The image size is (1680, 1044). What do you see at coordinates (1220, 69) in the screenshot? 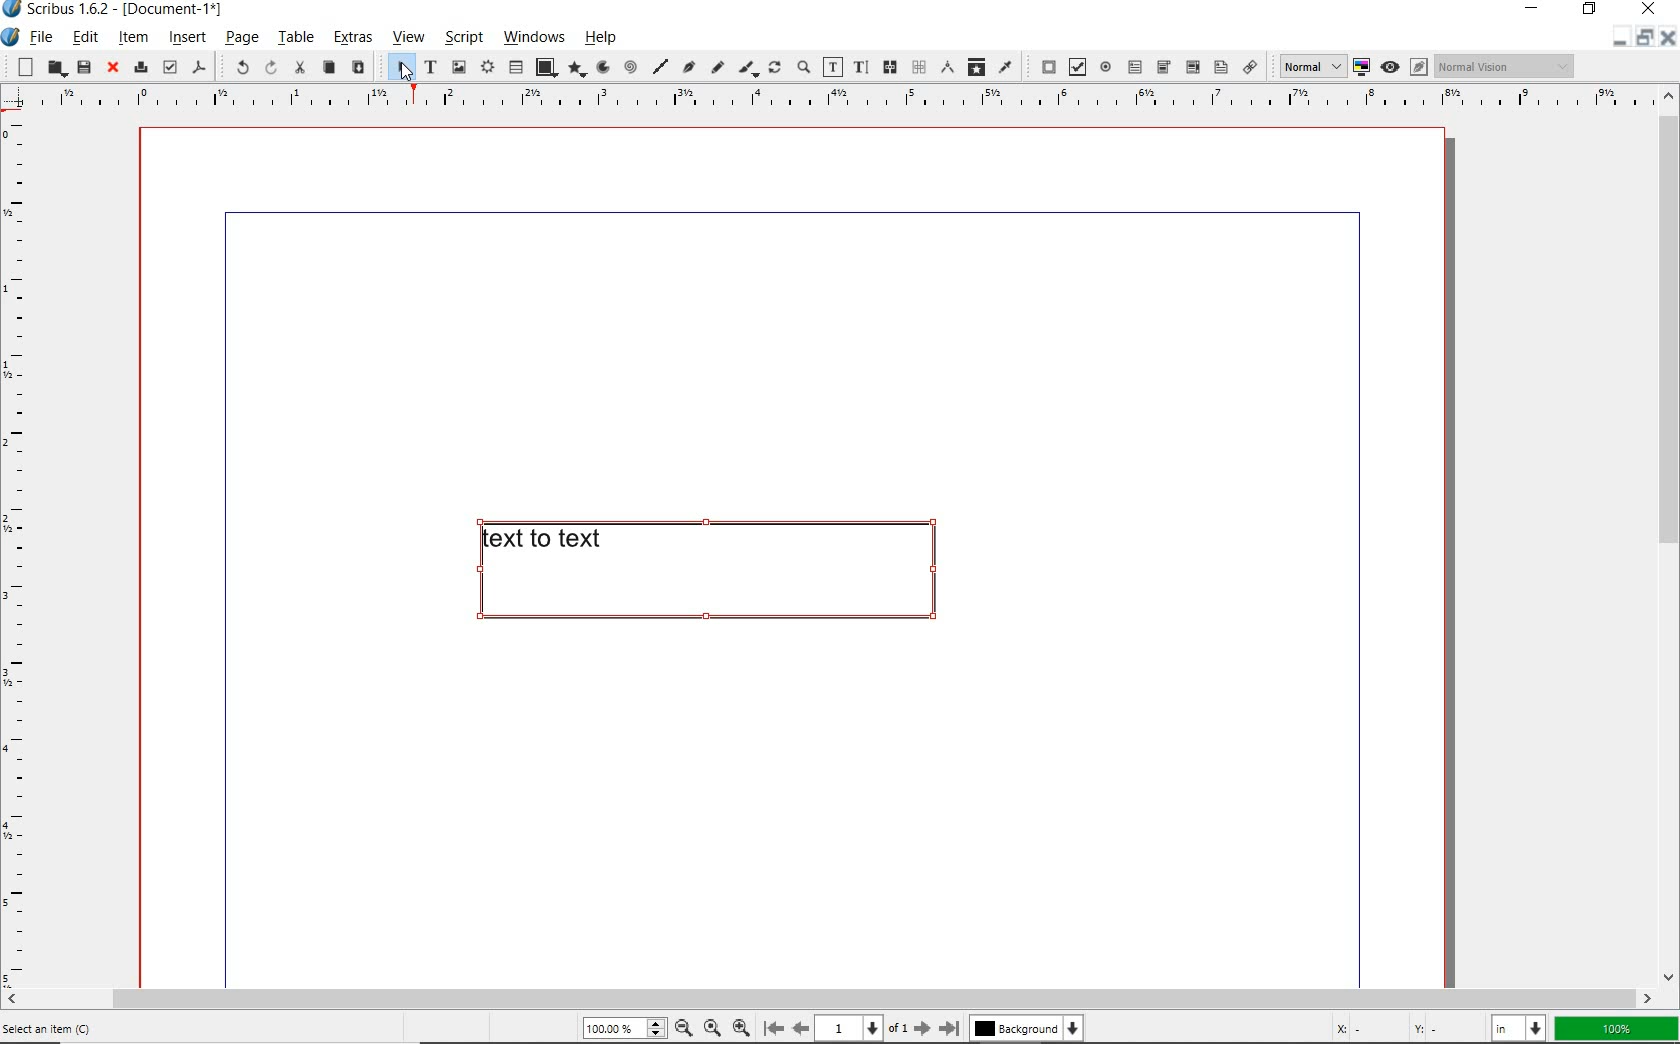
I see `Text annotation` at bounding box center [1220, 69].